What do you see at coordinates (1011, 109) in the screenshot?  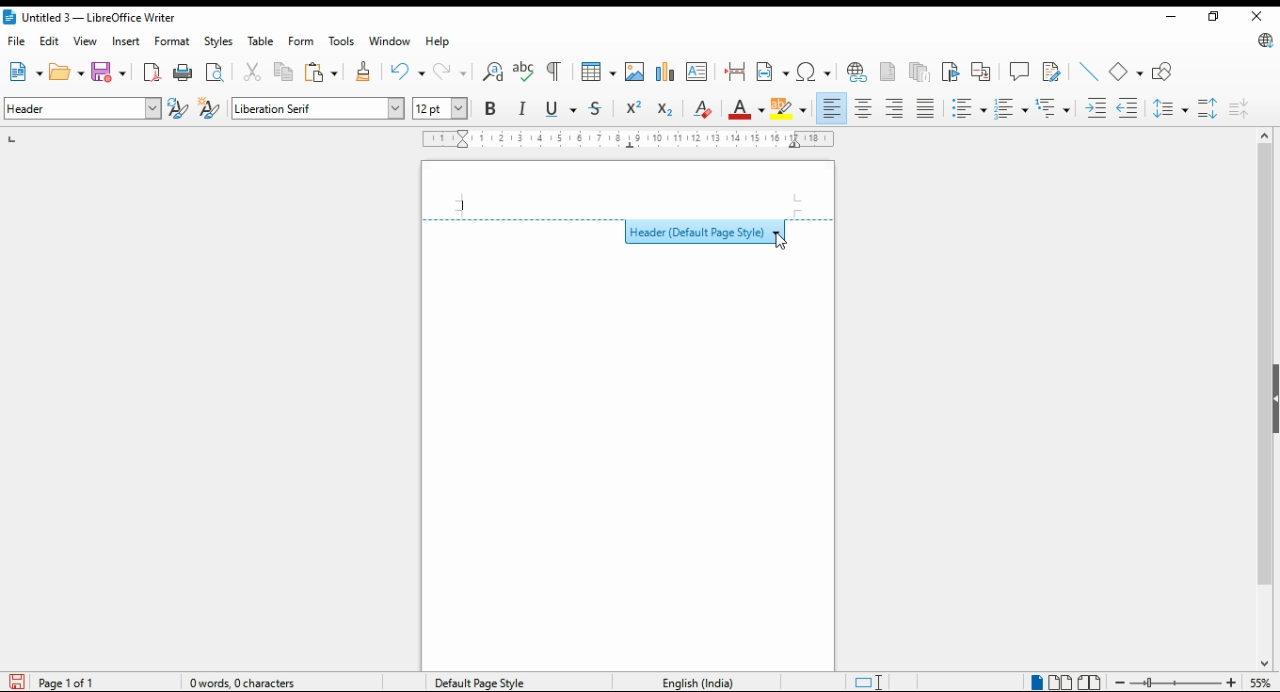 I see `toggle ordered list` at bounding box center [1011, 109].